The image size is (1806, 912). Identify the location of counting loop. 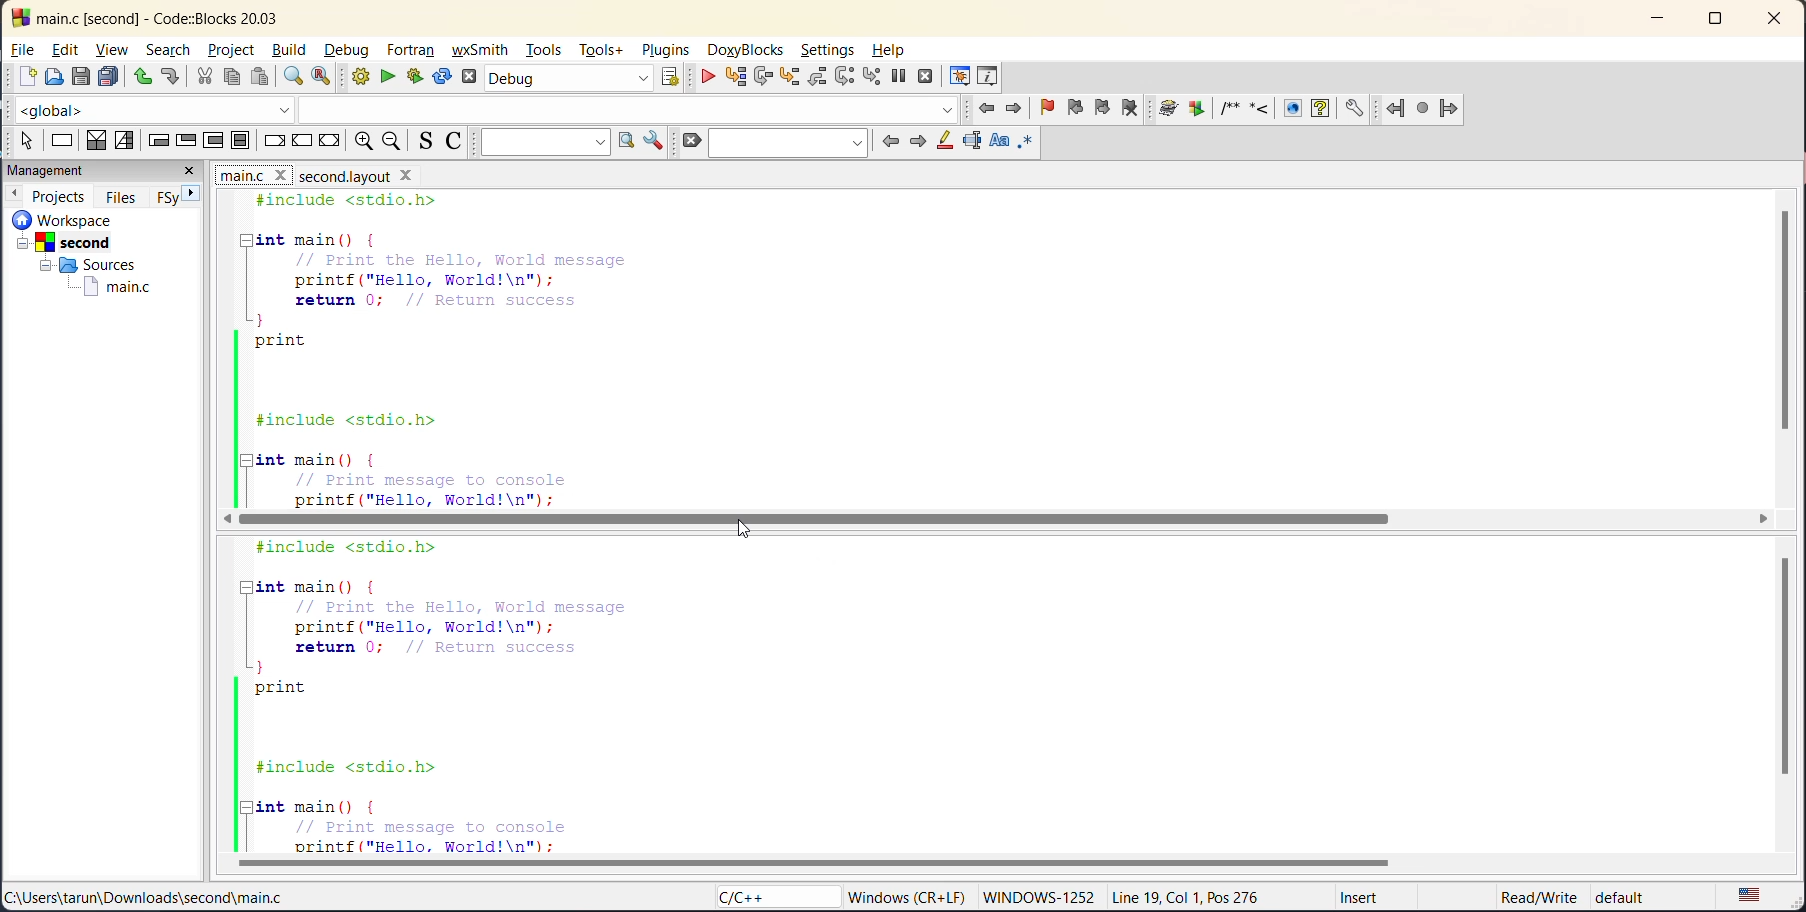
(215, 141).